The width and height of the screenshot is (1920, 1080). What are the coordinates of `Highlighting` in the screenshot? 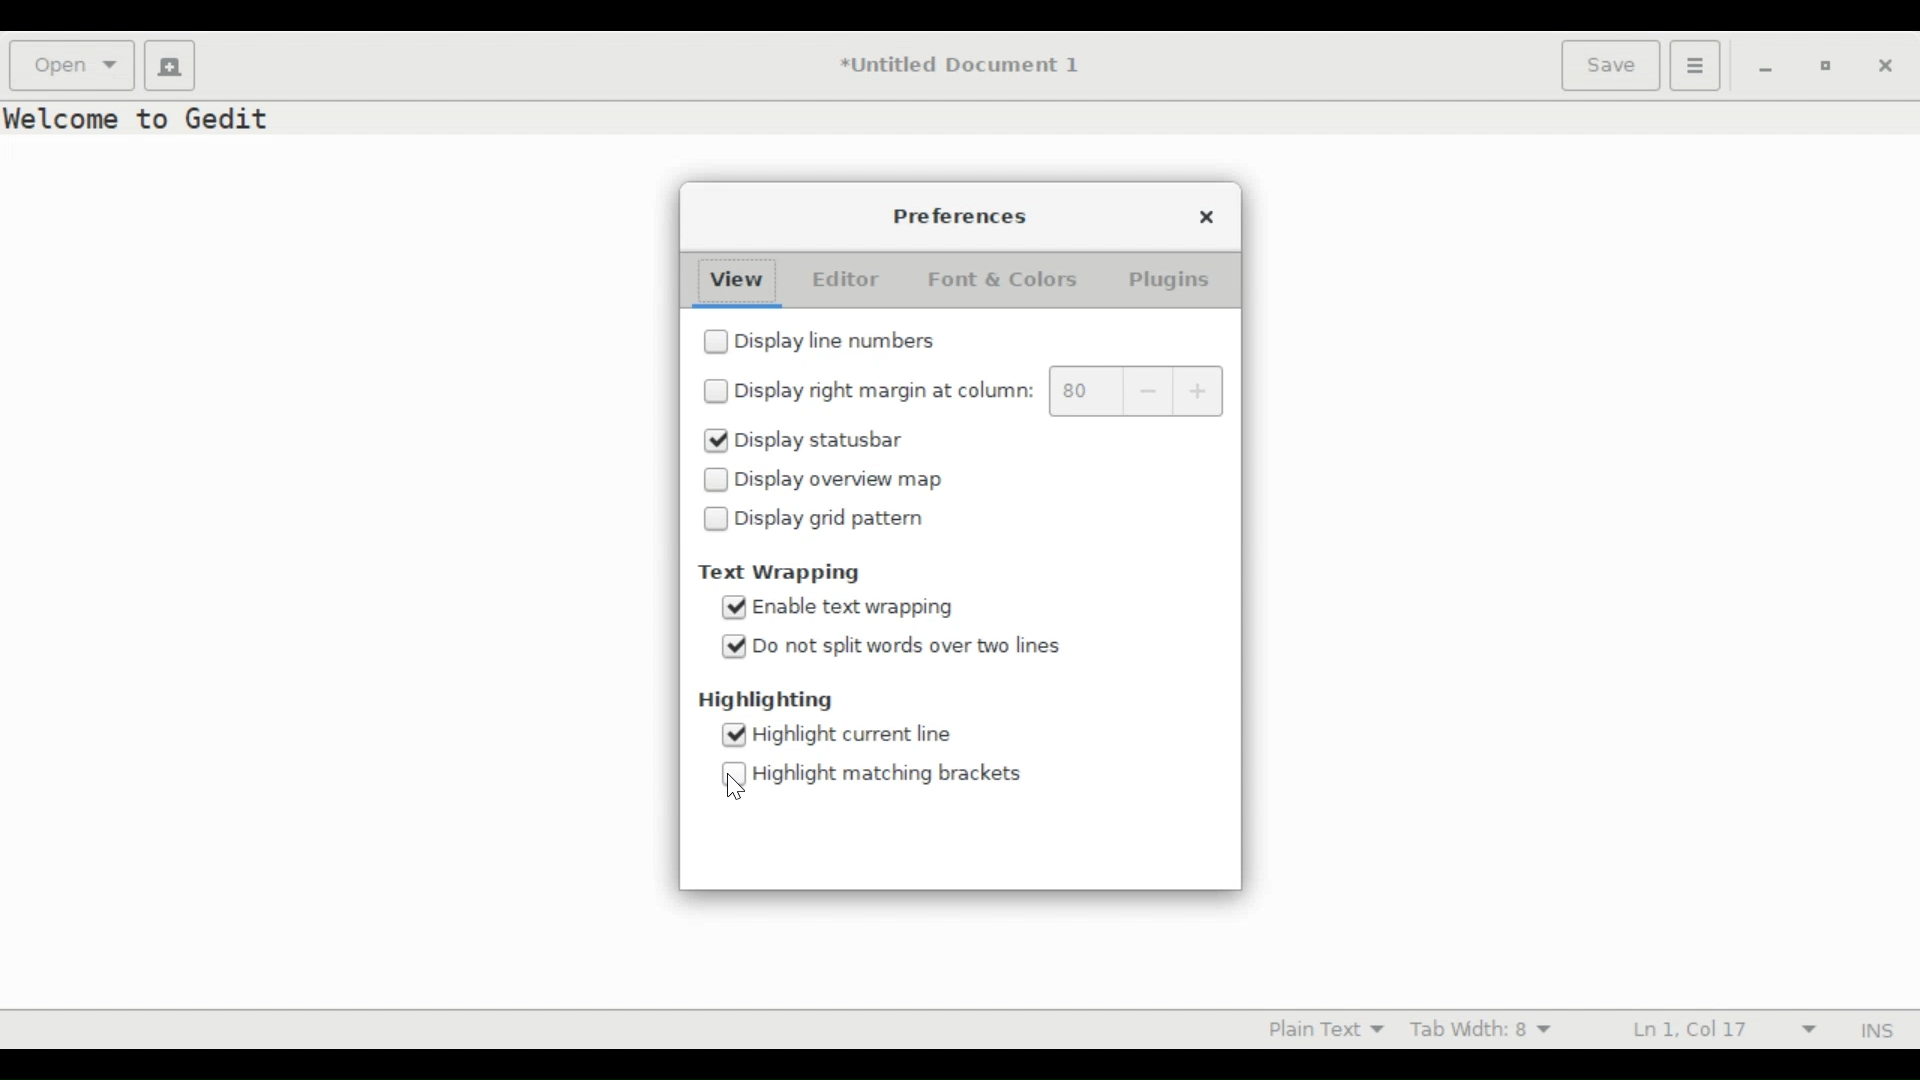 It's located at (761, 700).